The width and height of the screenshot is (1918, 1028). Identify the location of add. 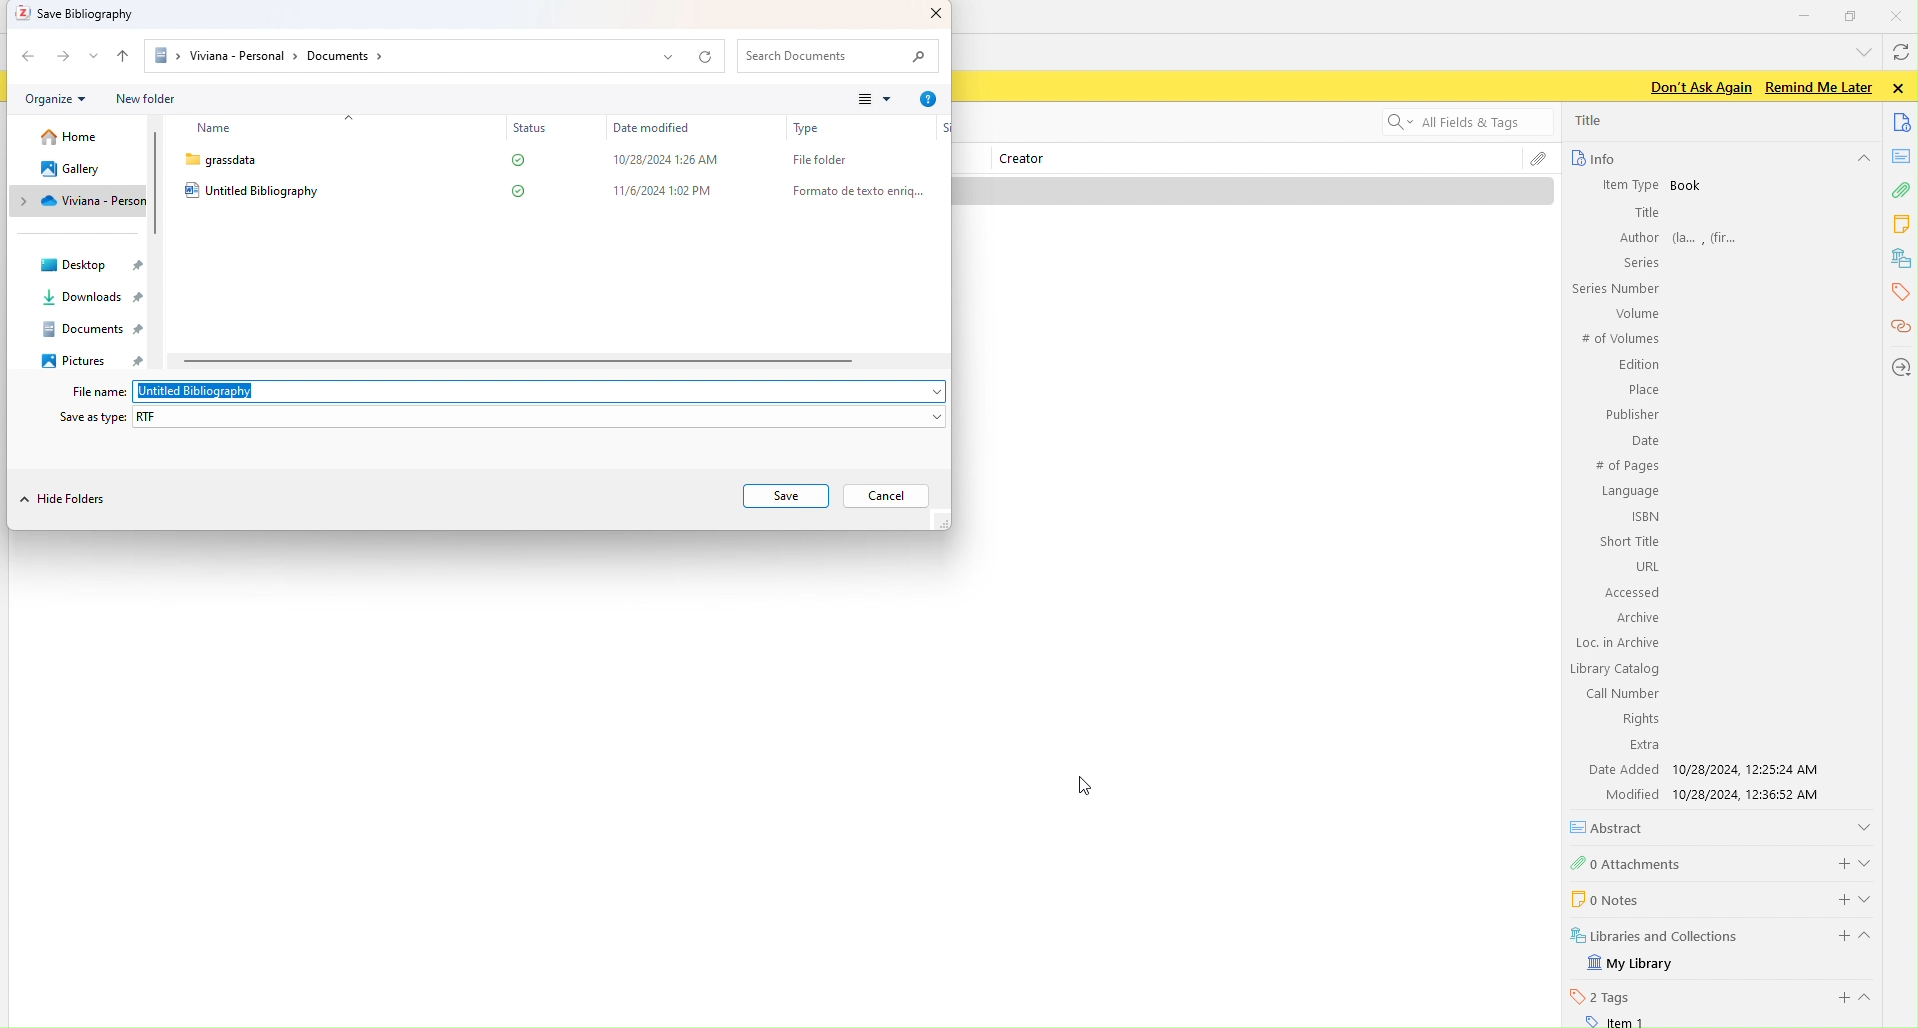
(1838, 861).